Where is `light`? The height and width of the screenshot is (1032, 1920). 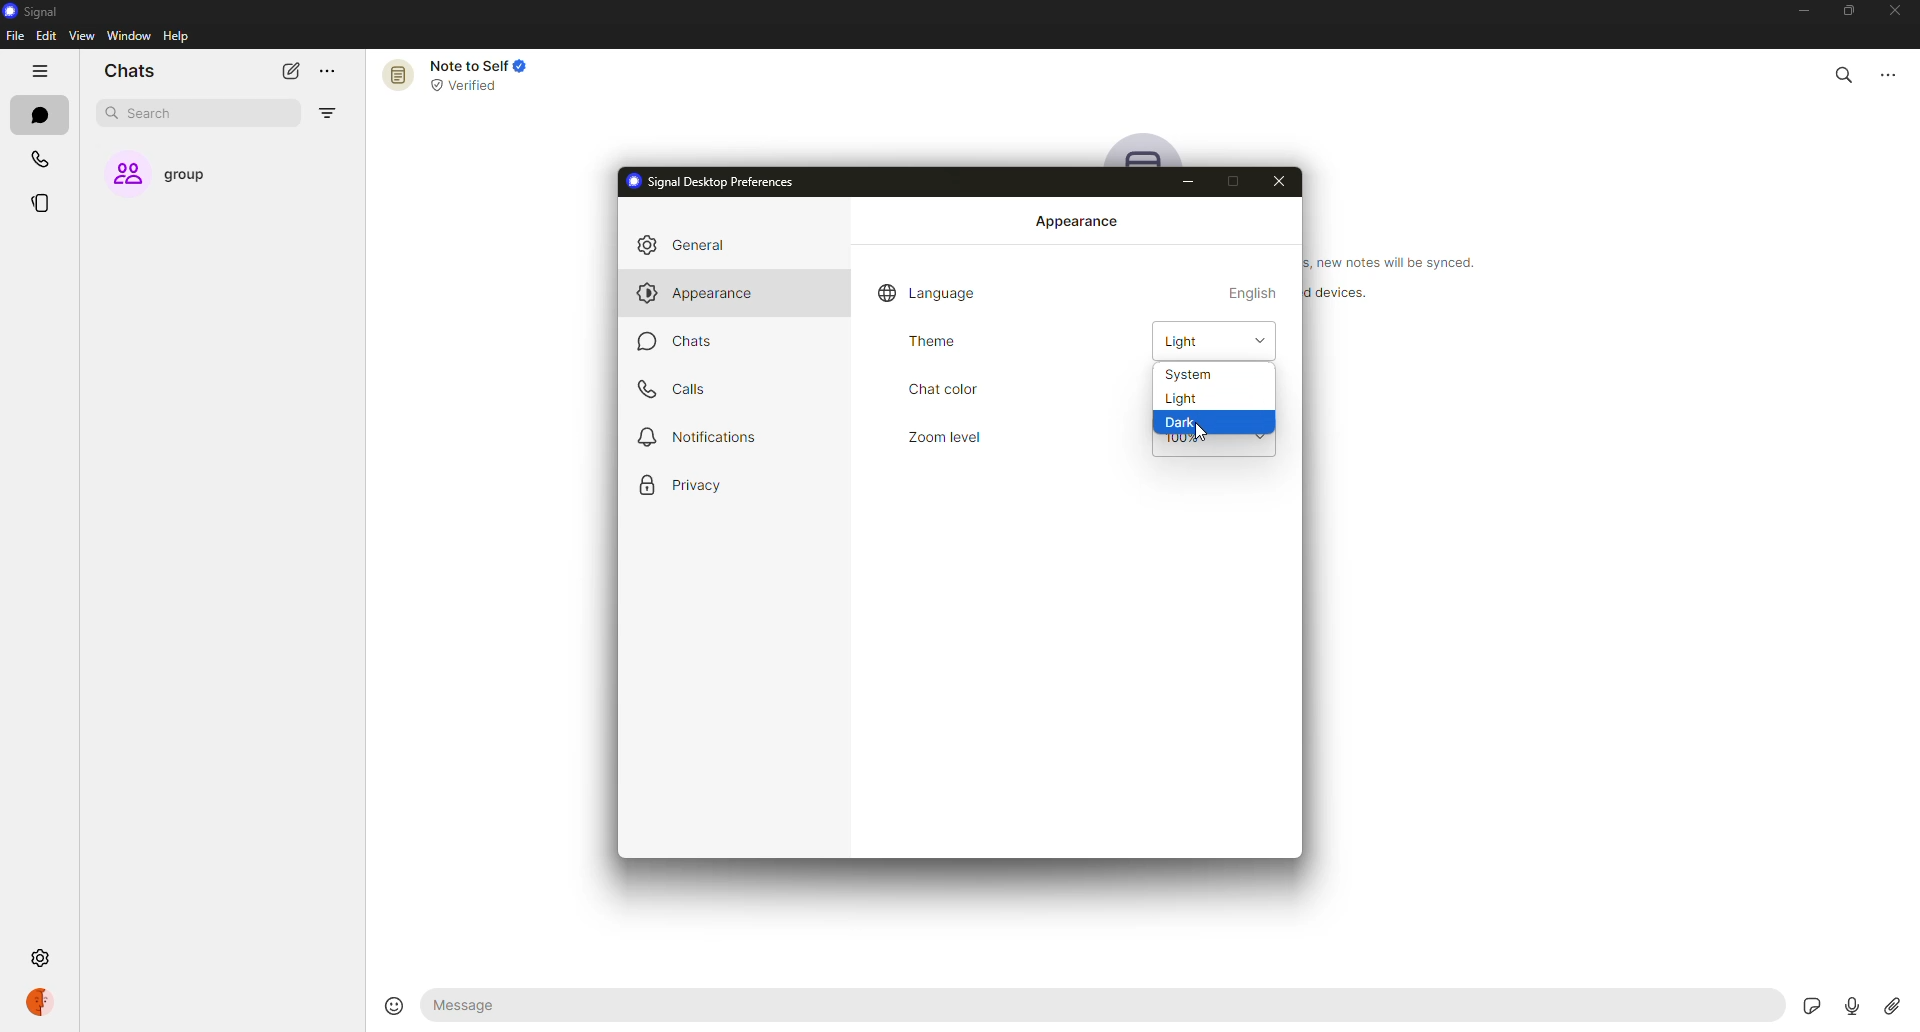
light is located at coordinates (1202, 342).